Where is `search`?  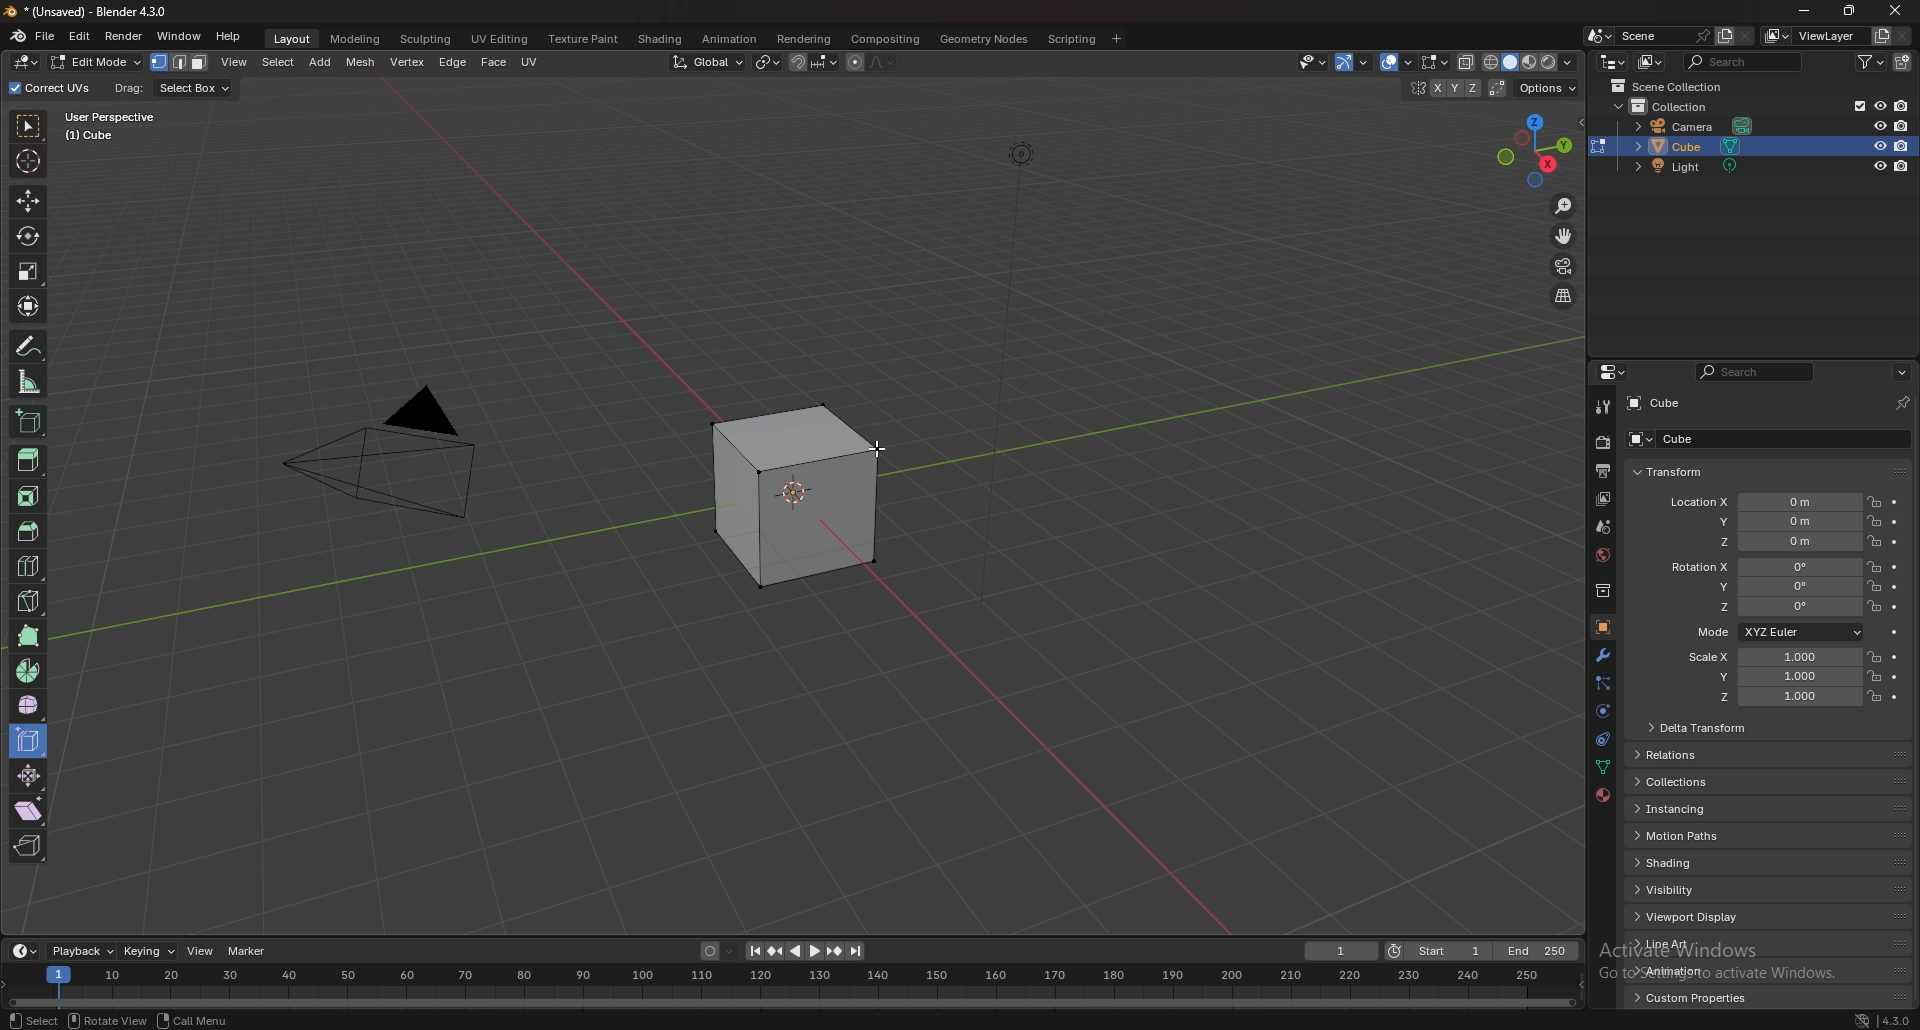 search is located at coordinates (1758, 372).